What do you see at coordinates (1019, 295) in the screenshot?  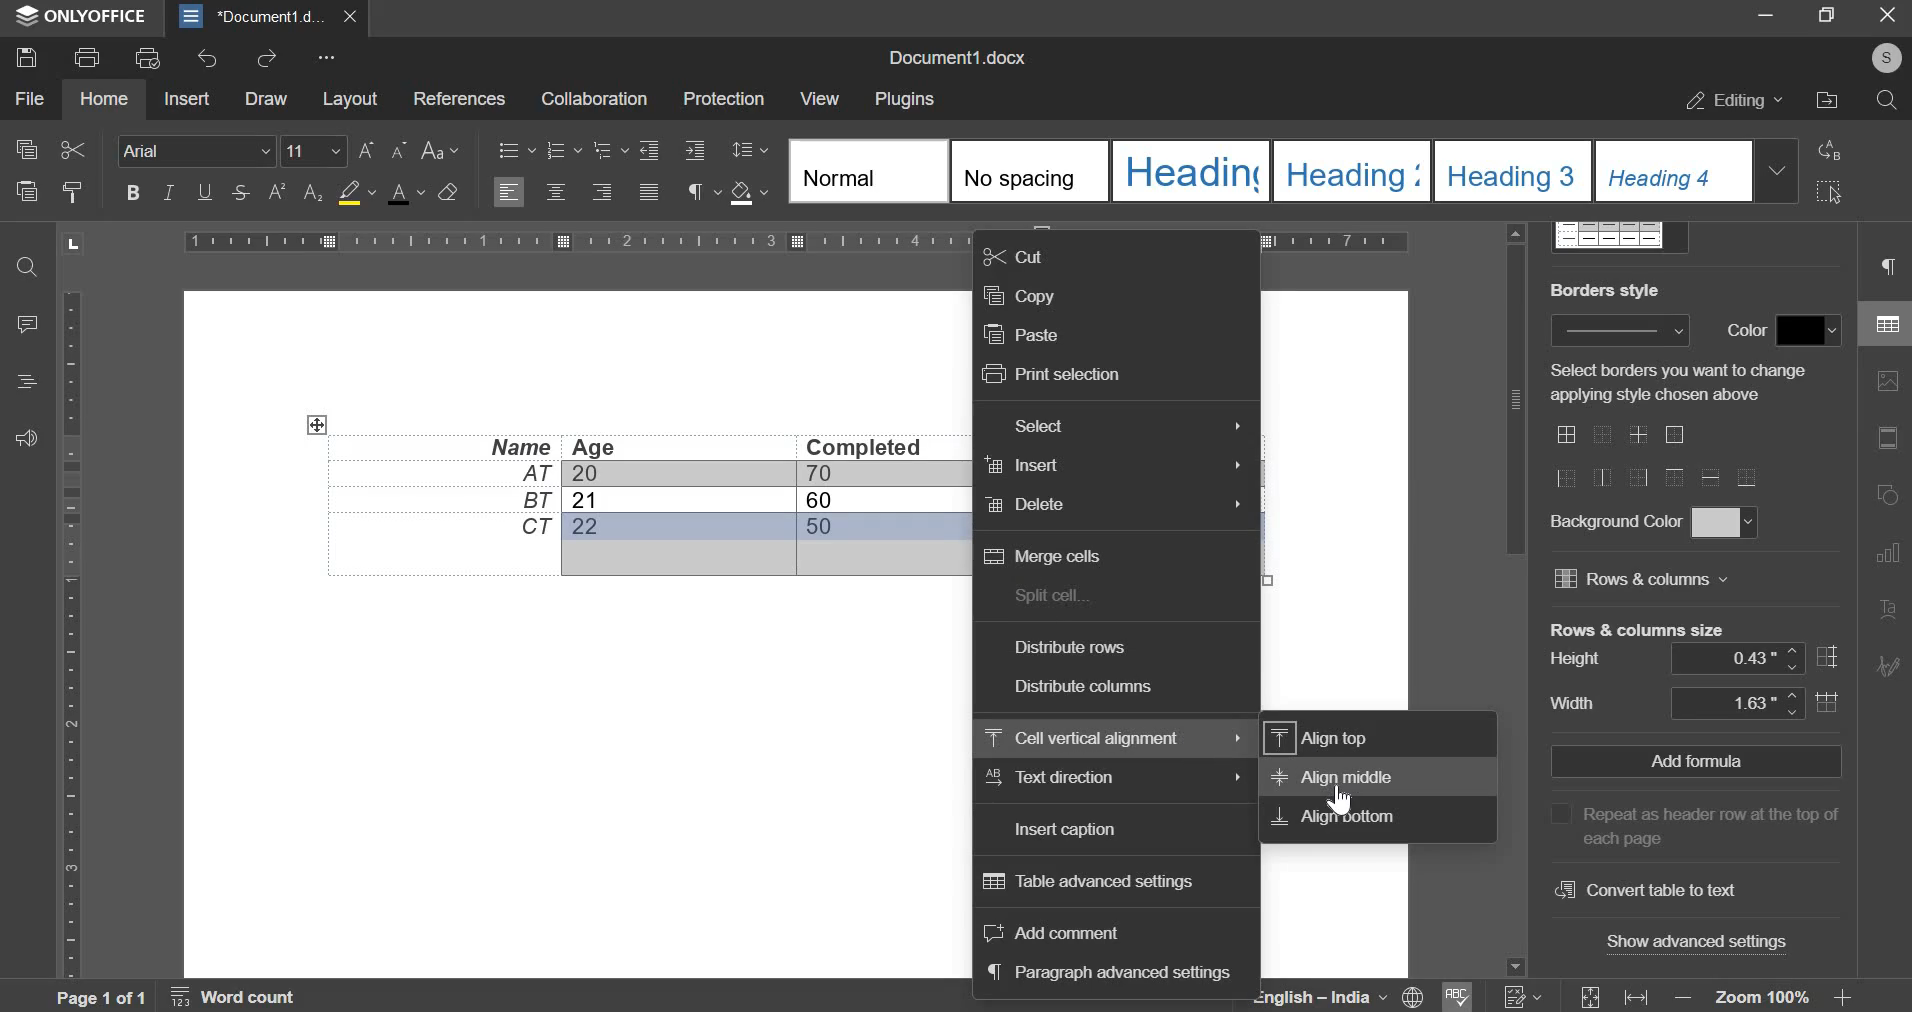 I see `copy` at bounding box center [1019, 295].